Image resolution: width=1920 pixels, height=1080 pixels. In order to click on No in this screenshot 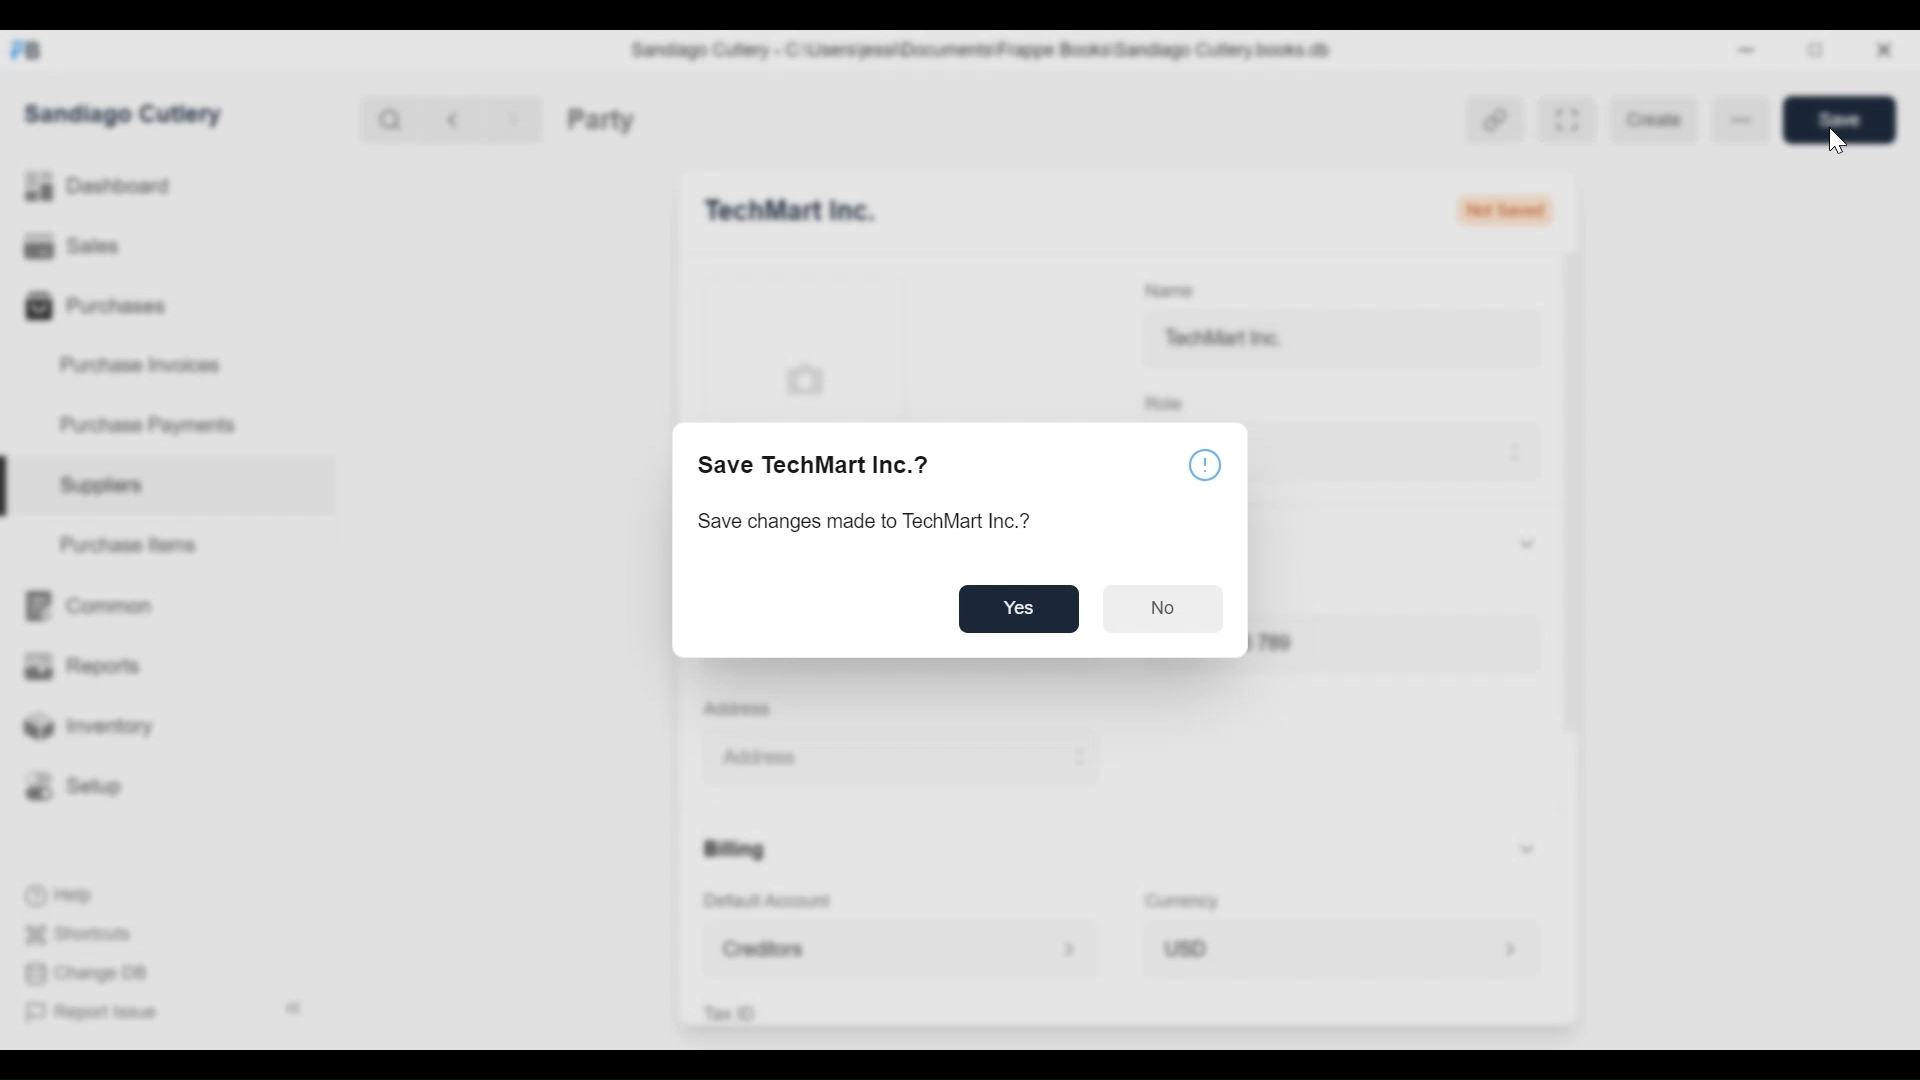, I will do `click(1164, 611)`.